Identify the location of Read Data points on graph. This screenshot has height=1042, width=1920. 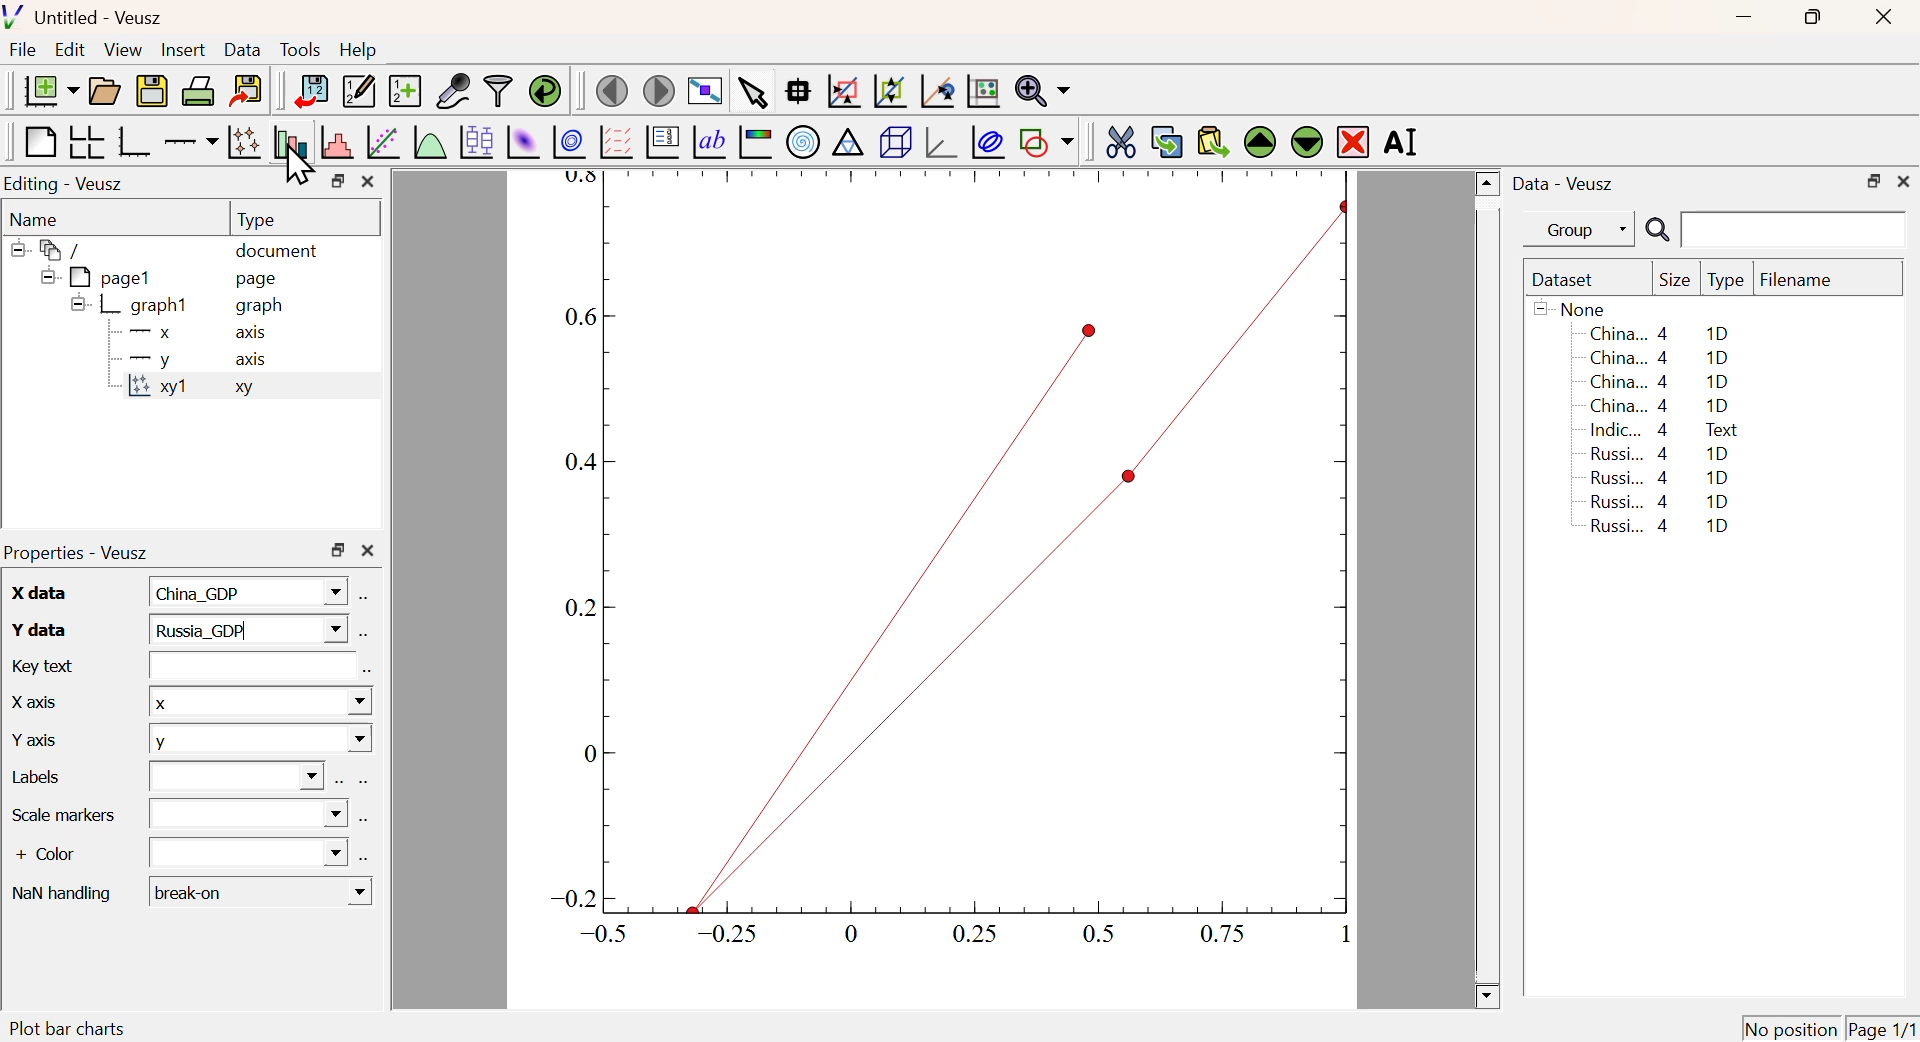
(798, 90).